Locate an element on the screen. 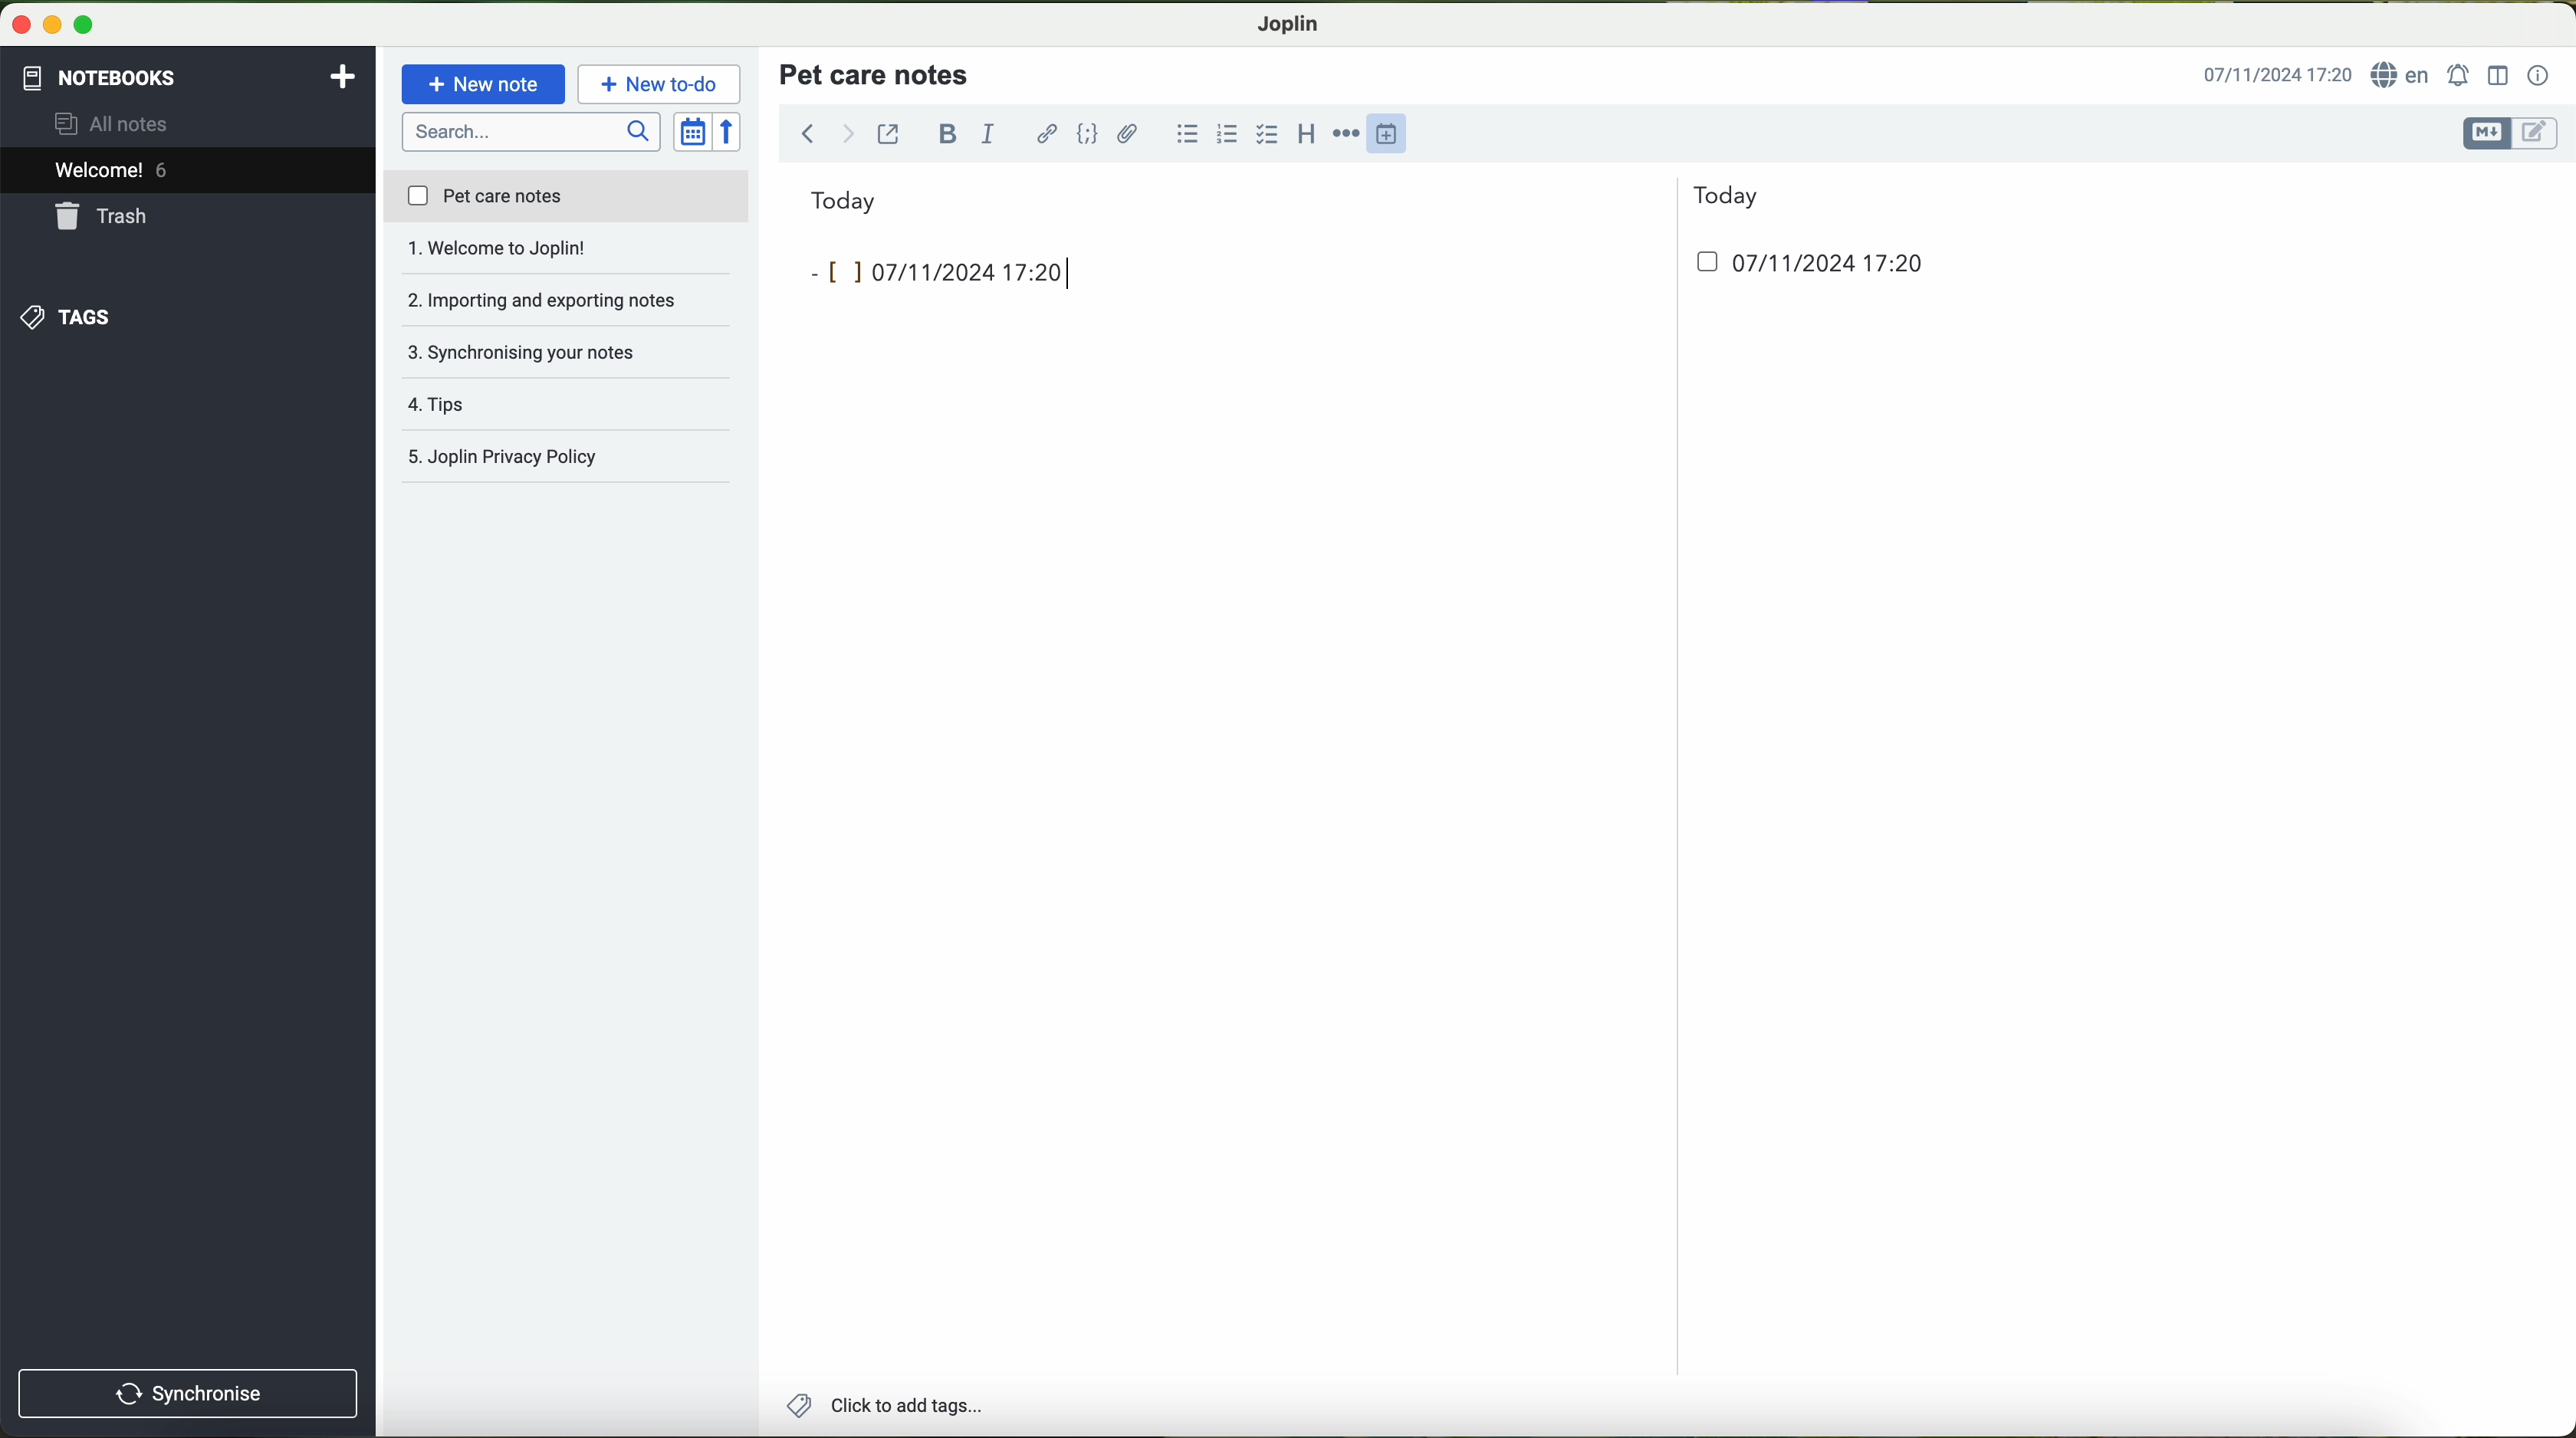  joplin privacy policy is located at coordinates (556, 459).